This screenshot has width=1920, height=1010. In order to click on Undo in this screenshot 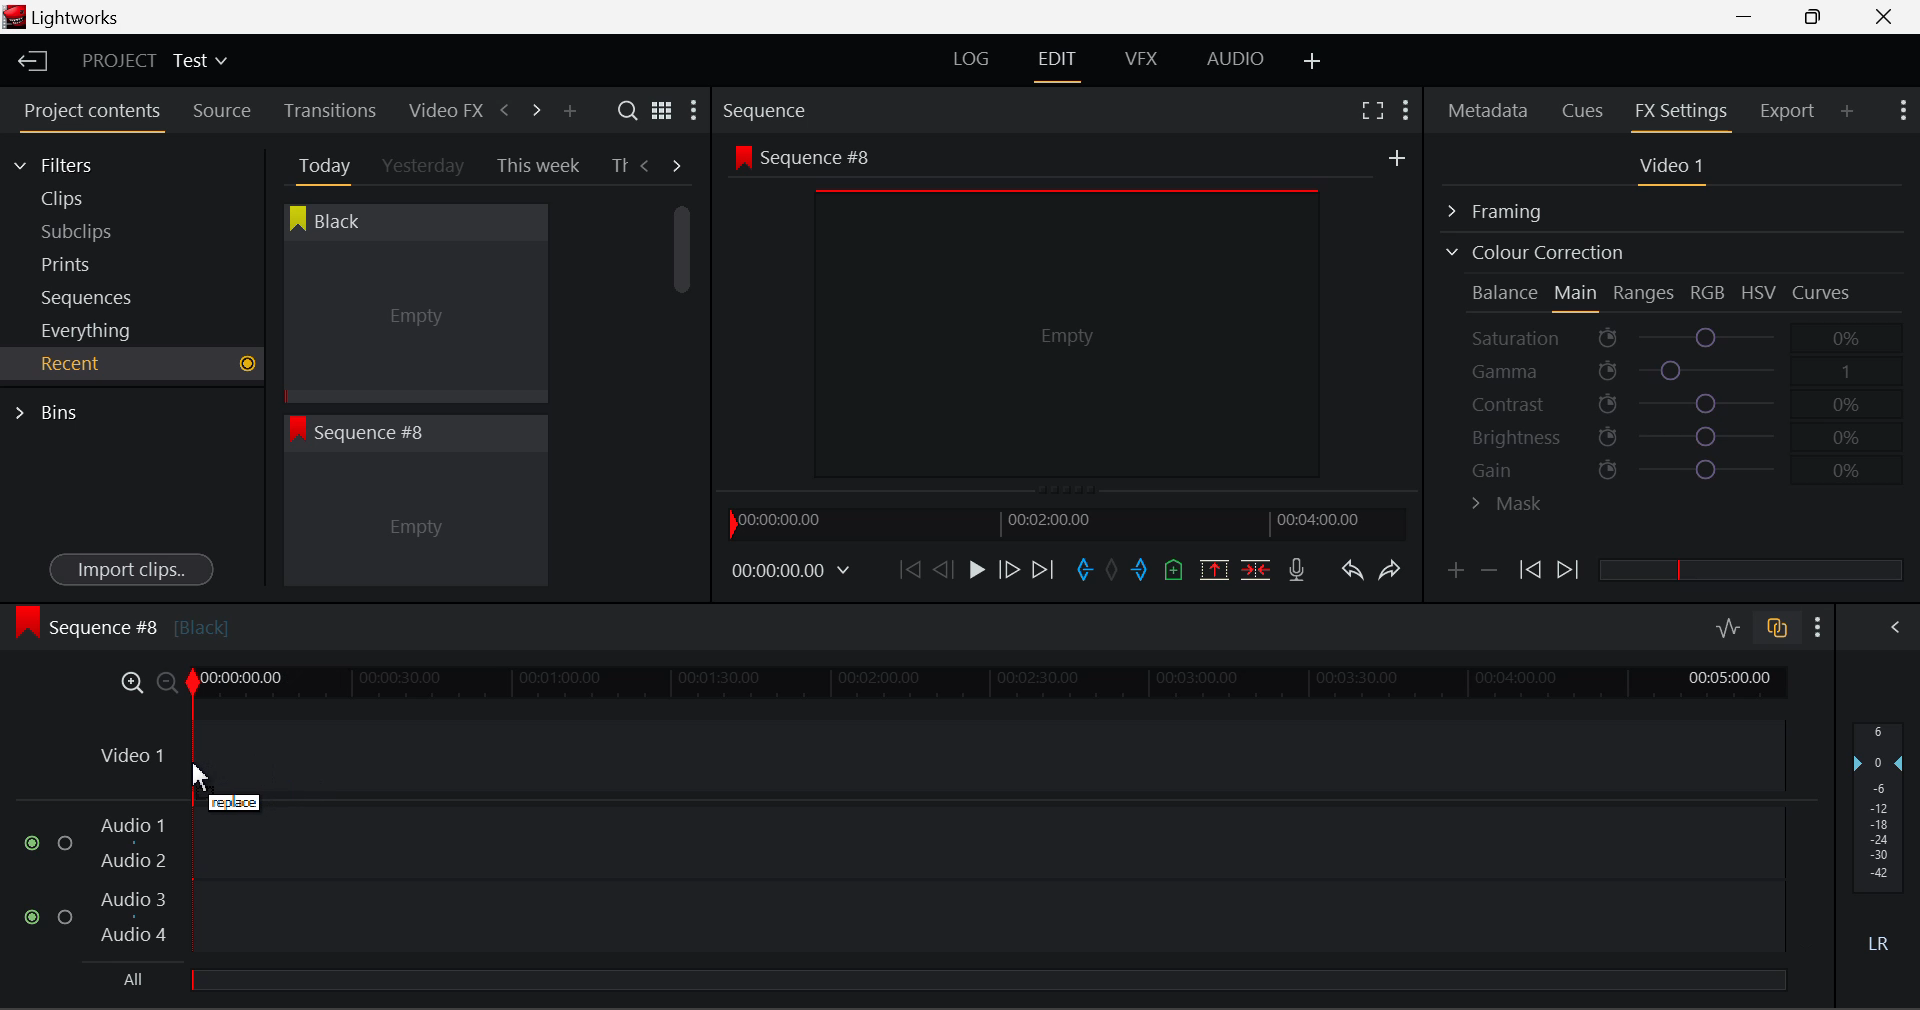, I will do `click(1351, 574)`.